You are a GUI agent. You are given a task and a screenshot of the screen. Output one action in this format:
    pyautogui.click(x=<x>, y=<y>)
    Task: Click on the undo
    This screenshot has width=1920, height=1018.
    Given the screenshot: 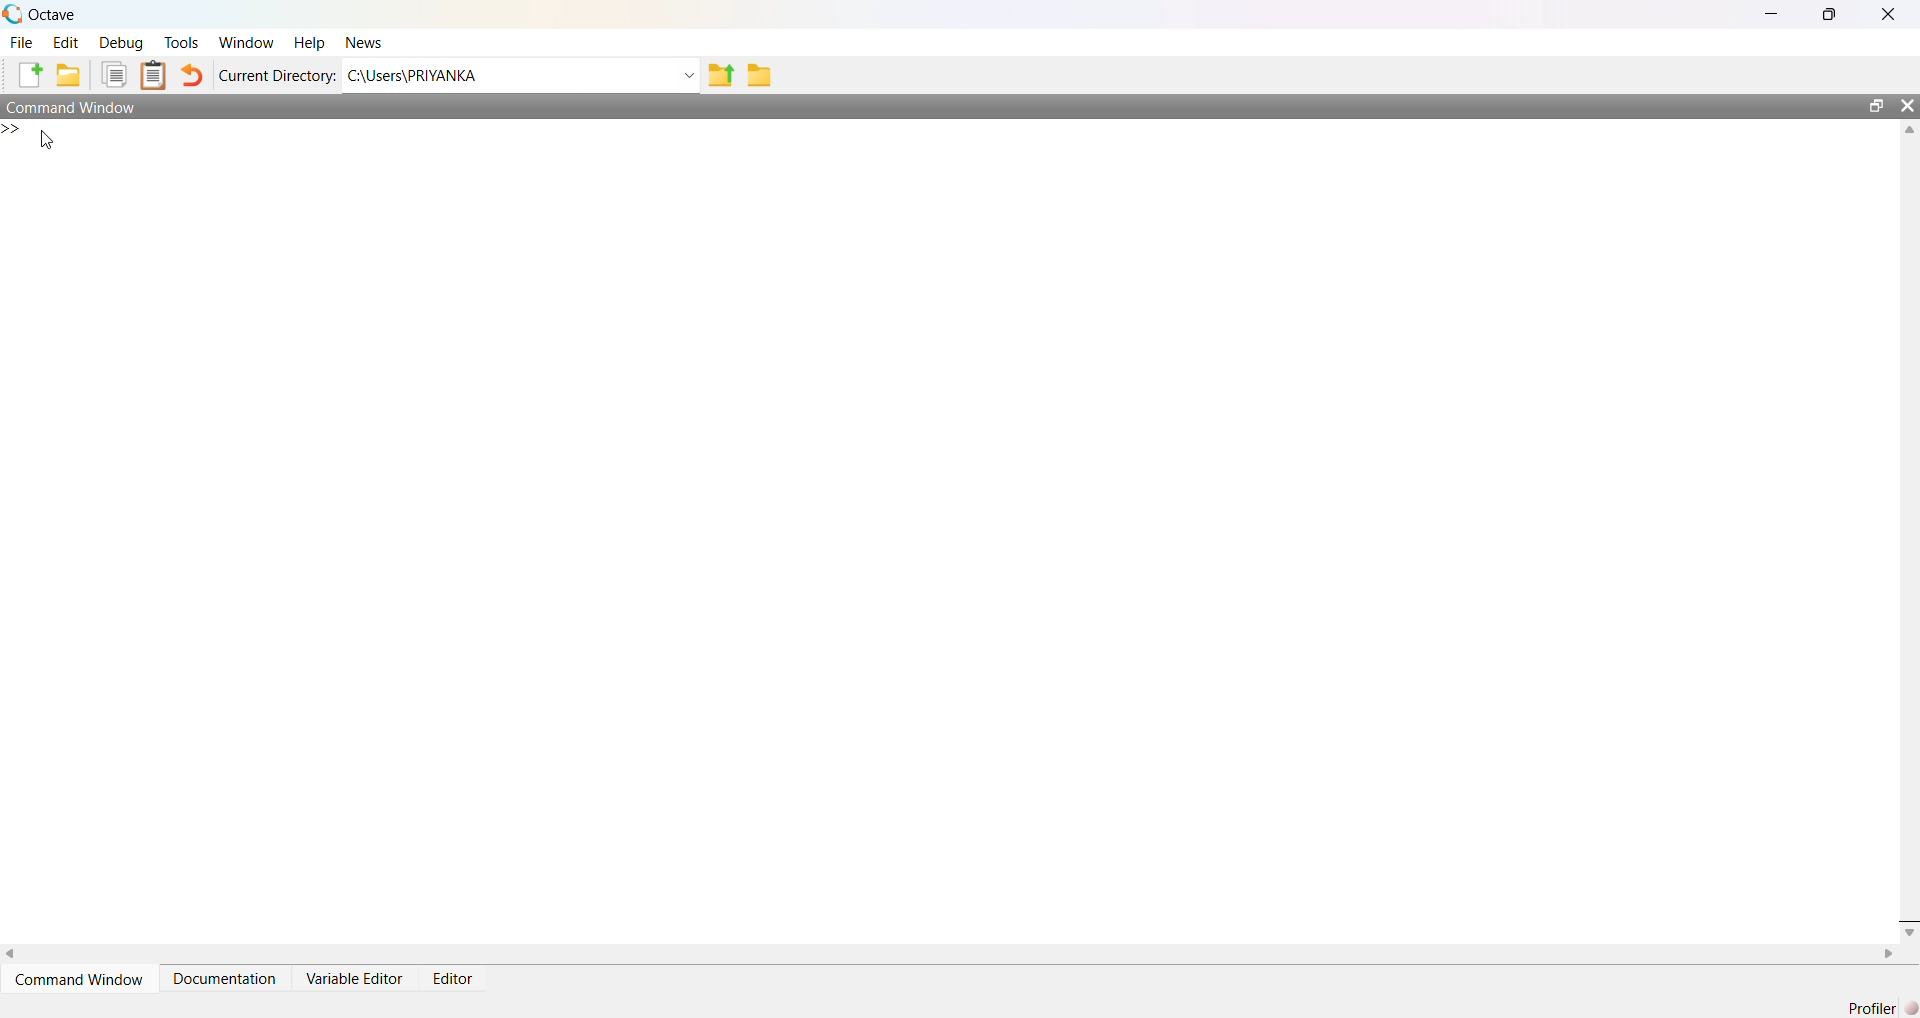 What is the action you would take?
    pyautogui.click(x=192, y=76)
    